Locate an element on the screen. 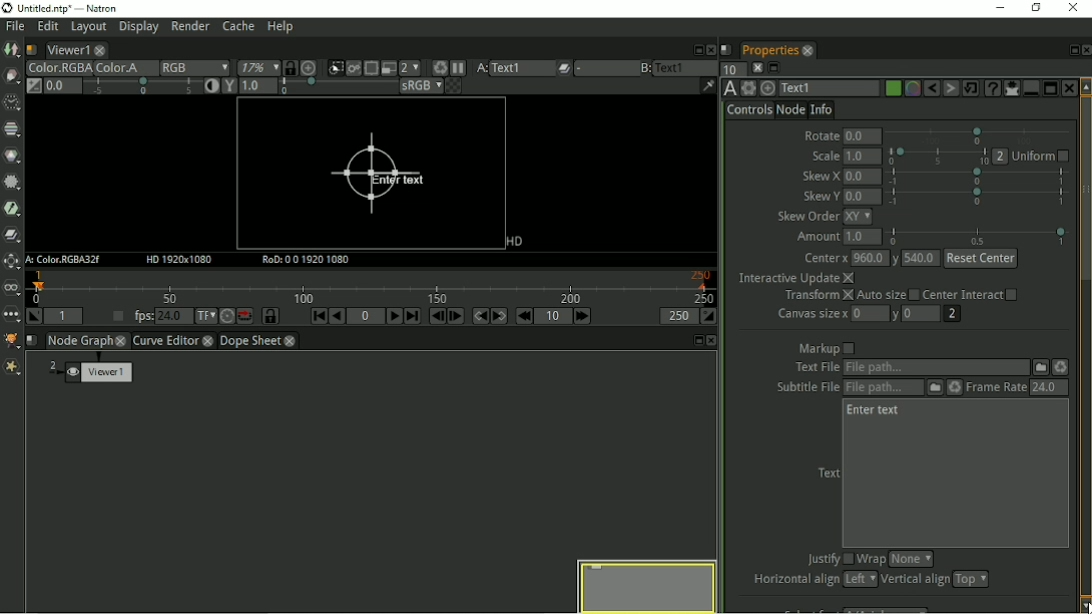 This screenshot has height=614, width=1092. Layout is located at coordinates (87, 29).